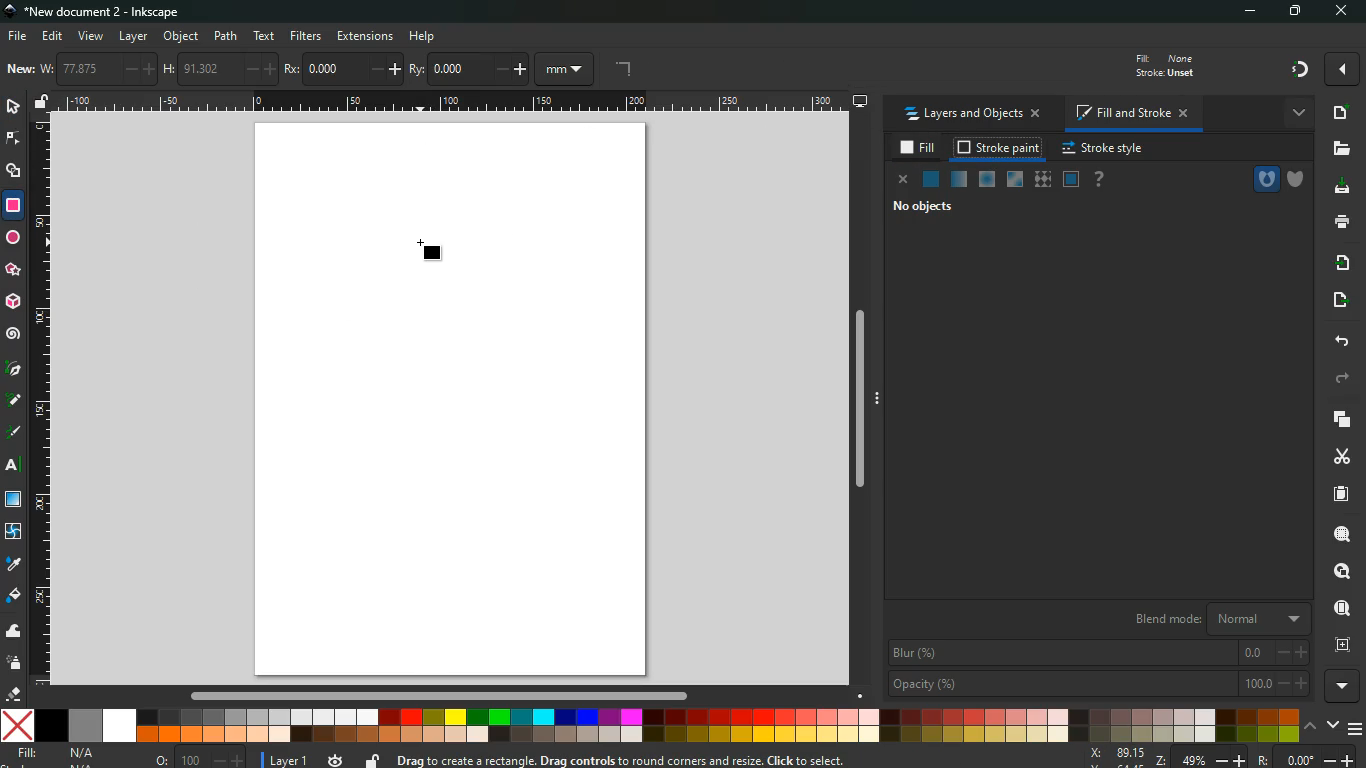  I want to click on drop, so click(13, 567).